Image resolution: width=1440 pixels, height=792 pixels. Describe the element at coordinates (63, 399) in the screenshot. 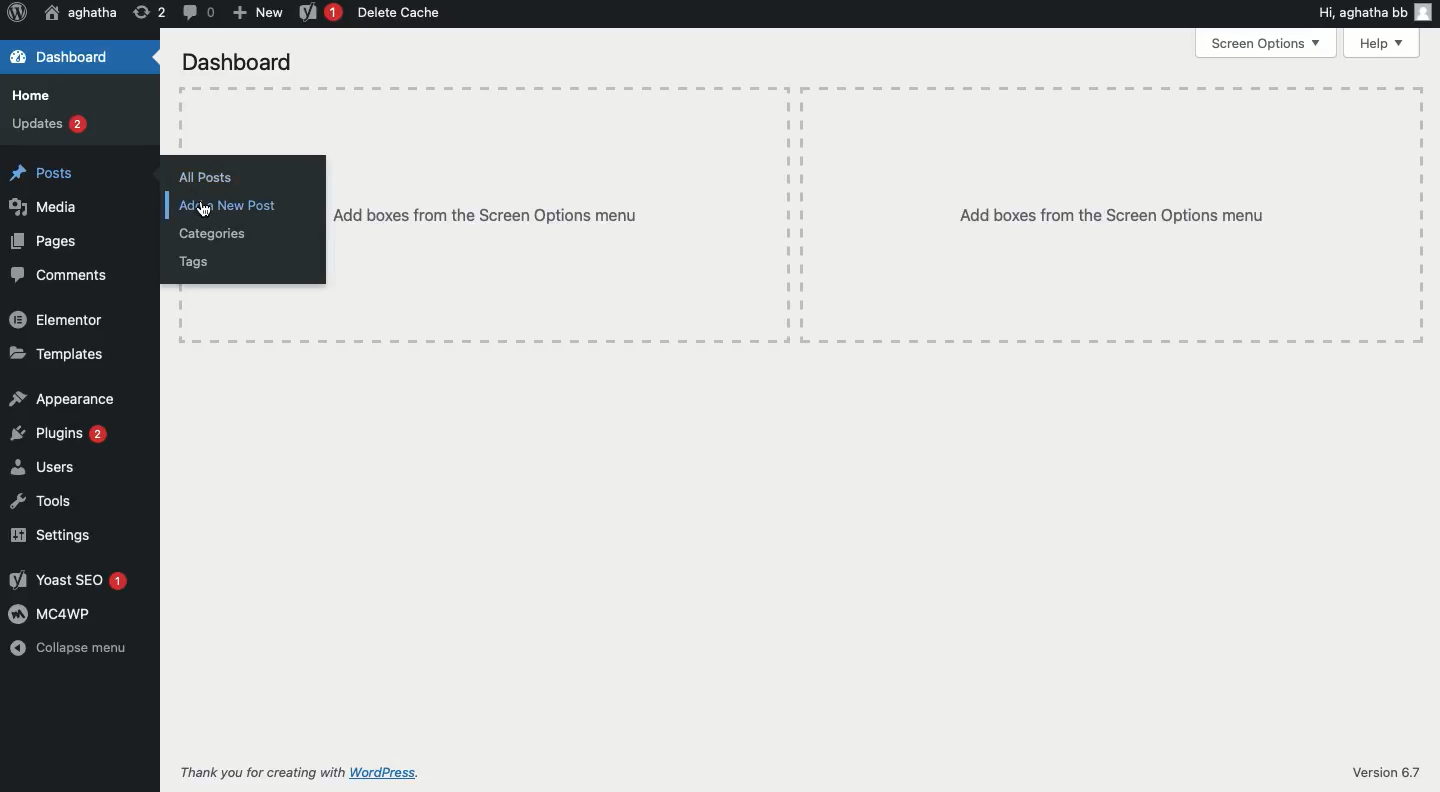

I see `Appearance` at that location.